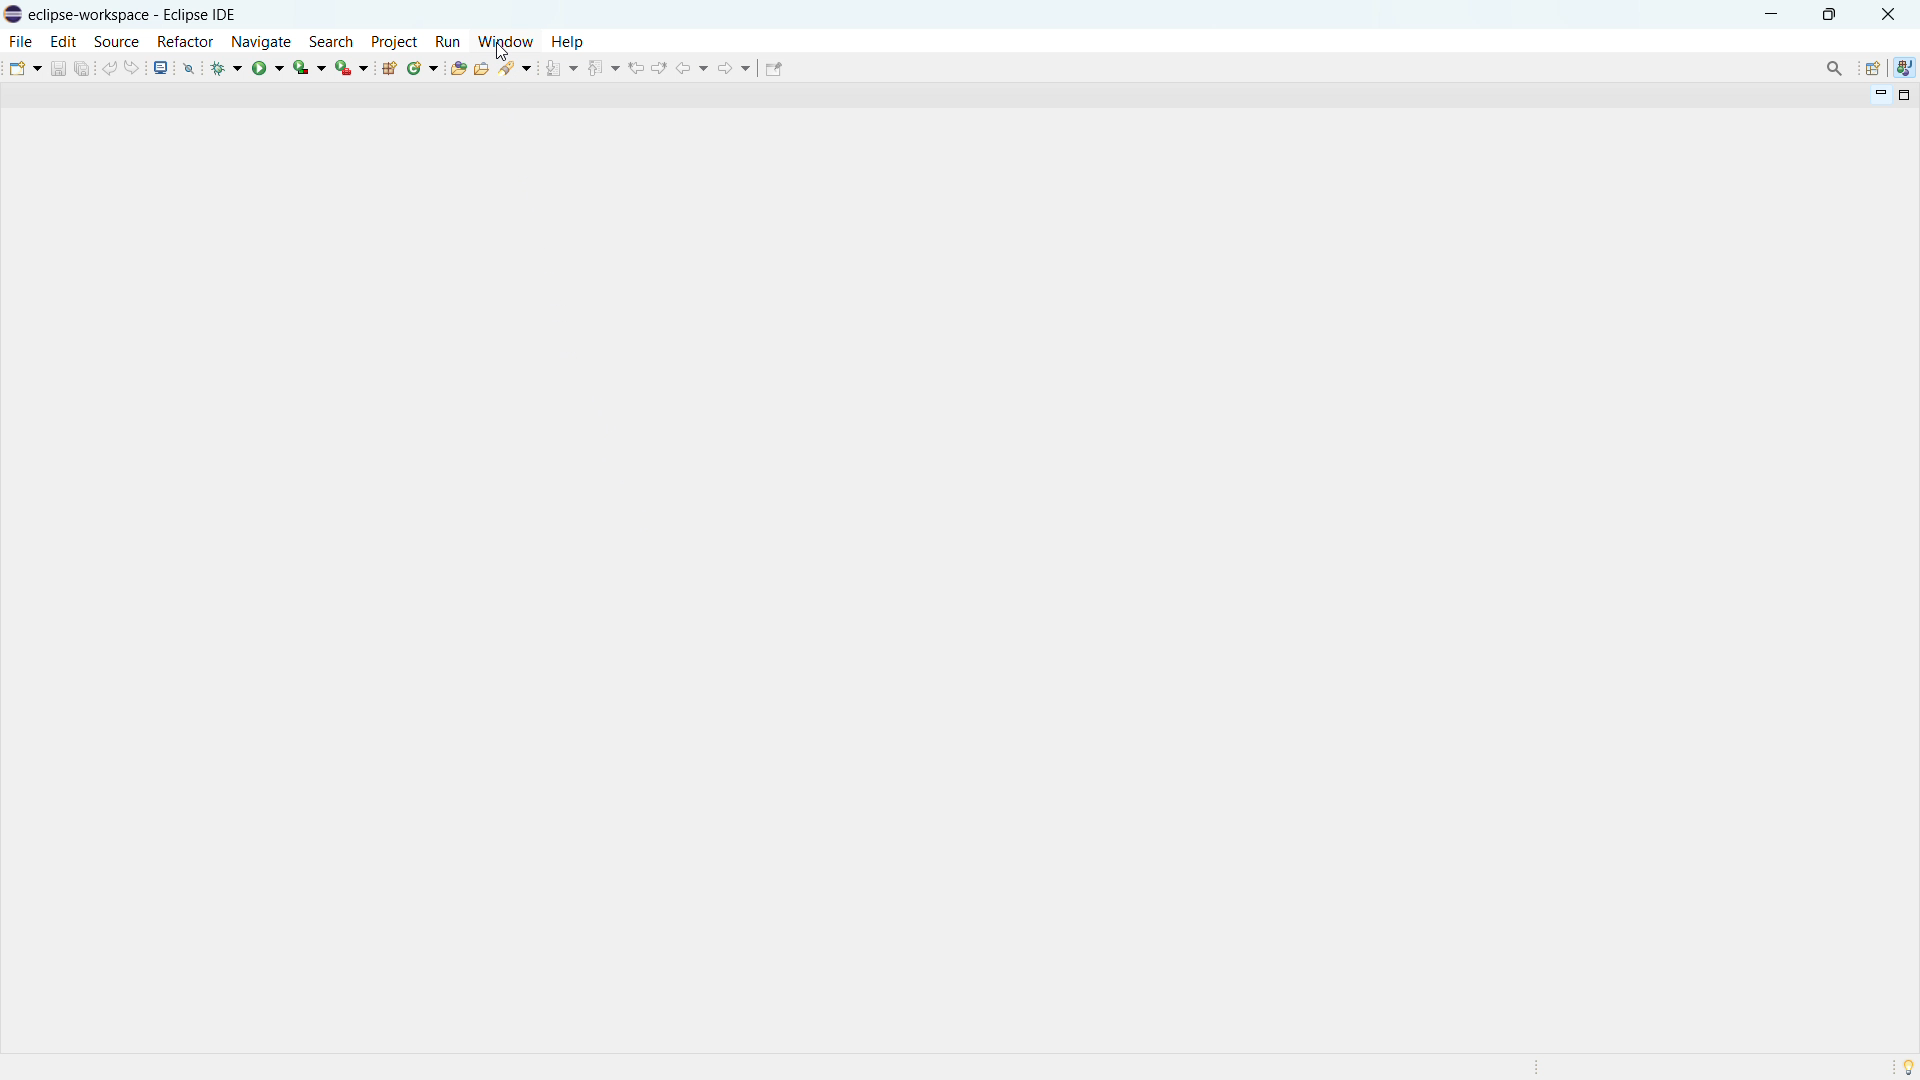 The height and width of the screenshot is (1080, 1920). Describe the element at coordinates (520, 68) in the screenshot. I see `search` at that location.